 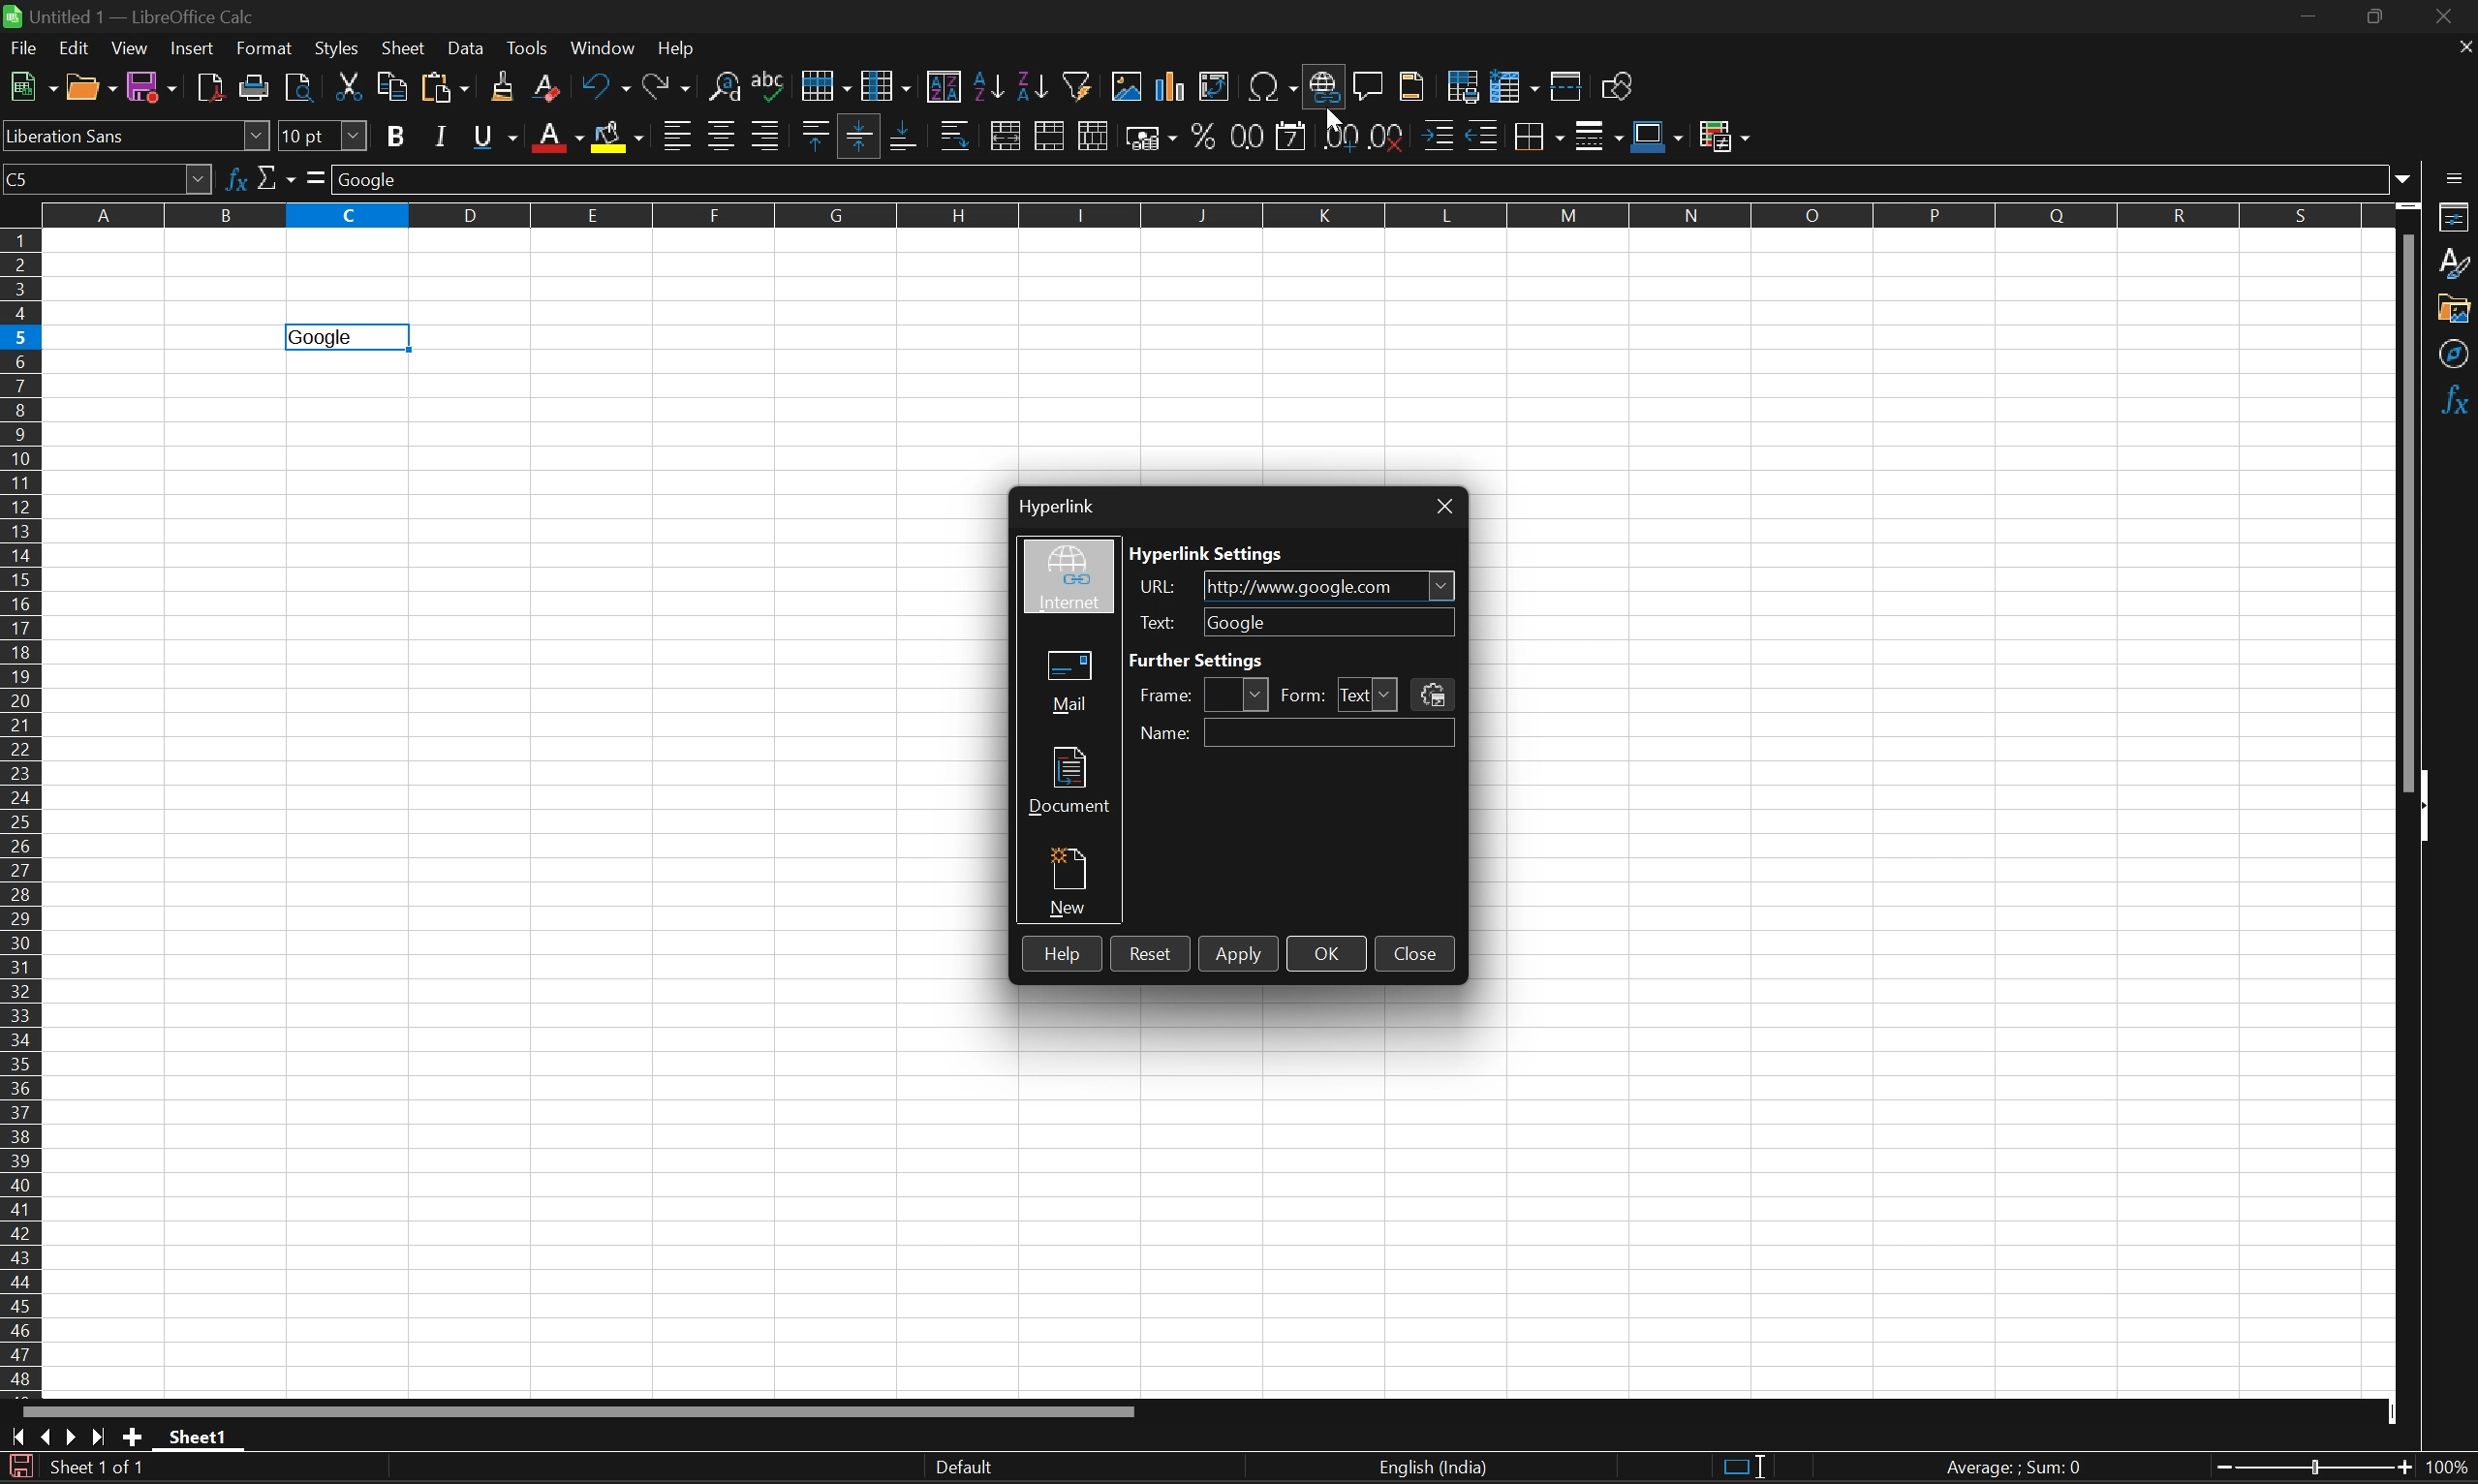 I want to click on New, so click(x=1071, y=882).